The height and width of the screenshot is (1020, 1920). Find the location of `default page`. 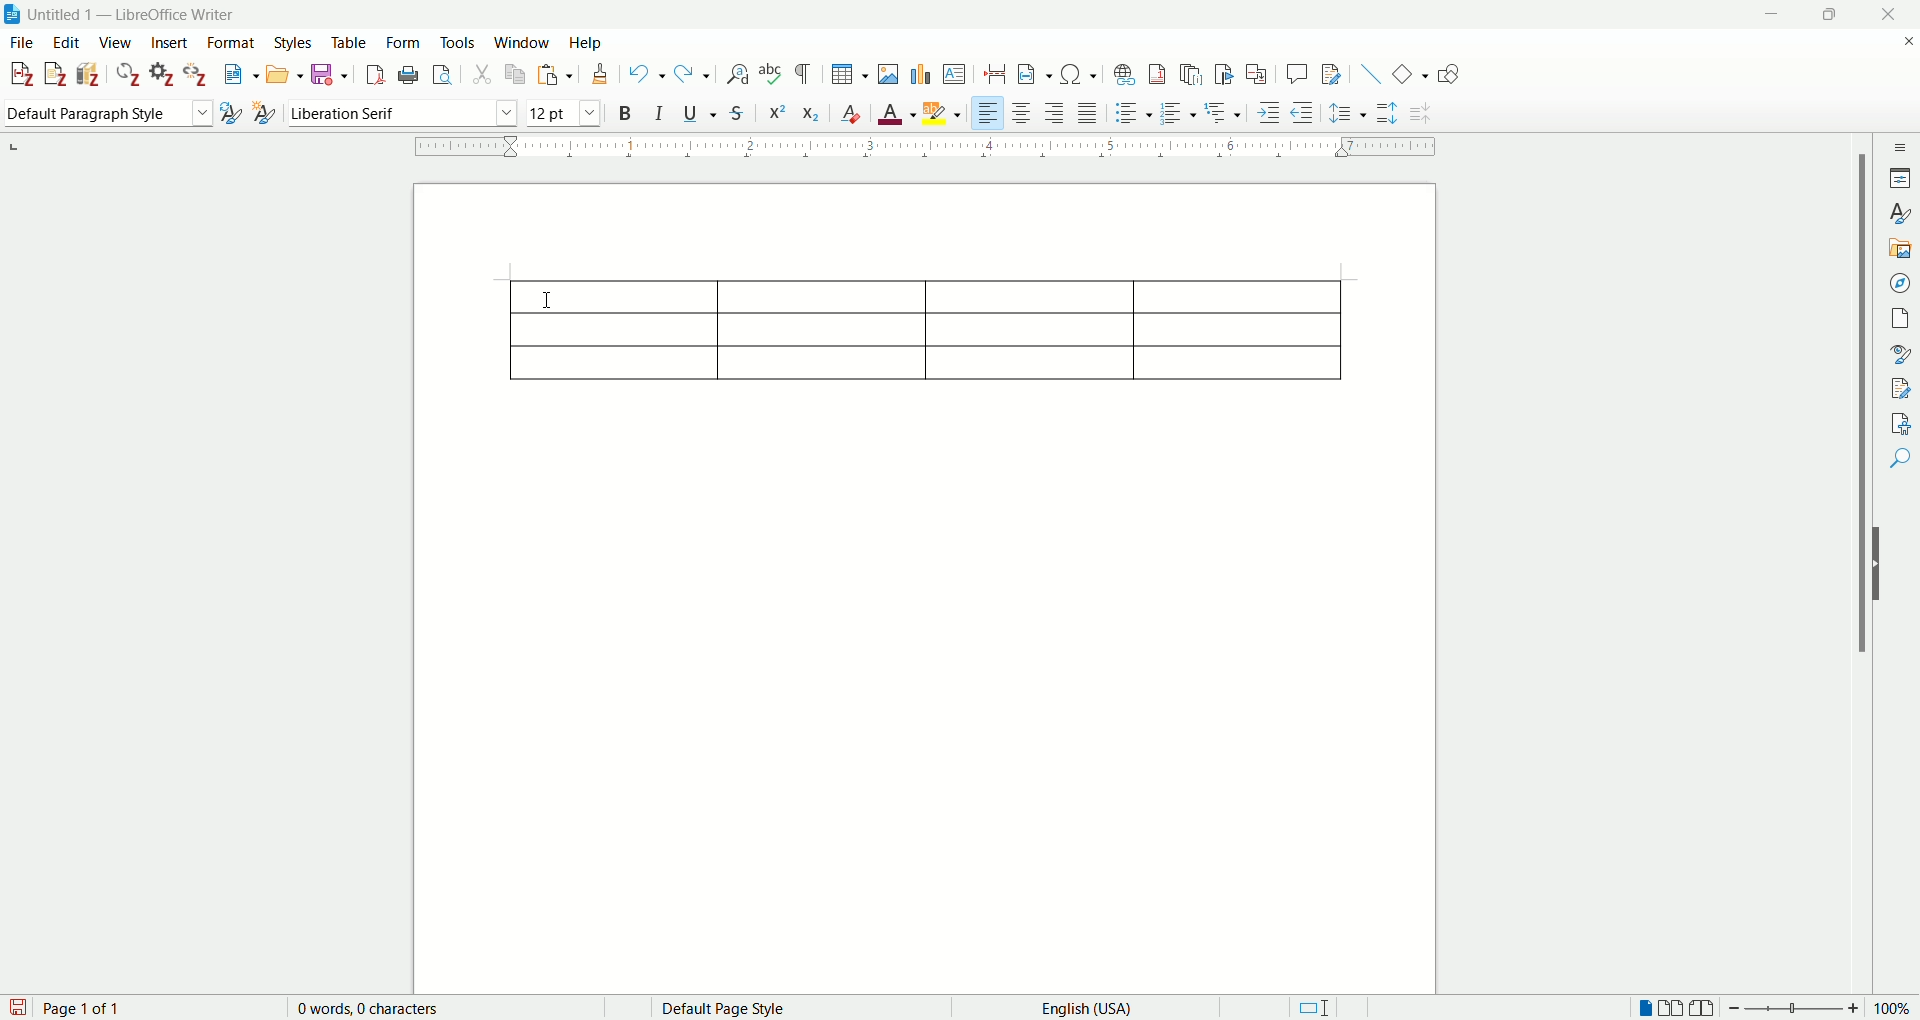

default page is located at coordinates (777, 1006).